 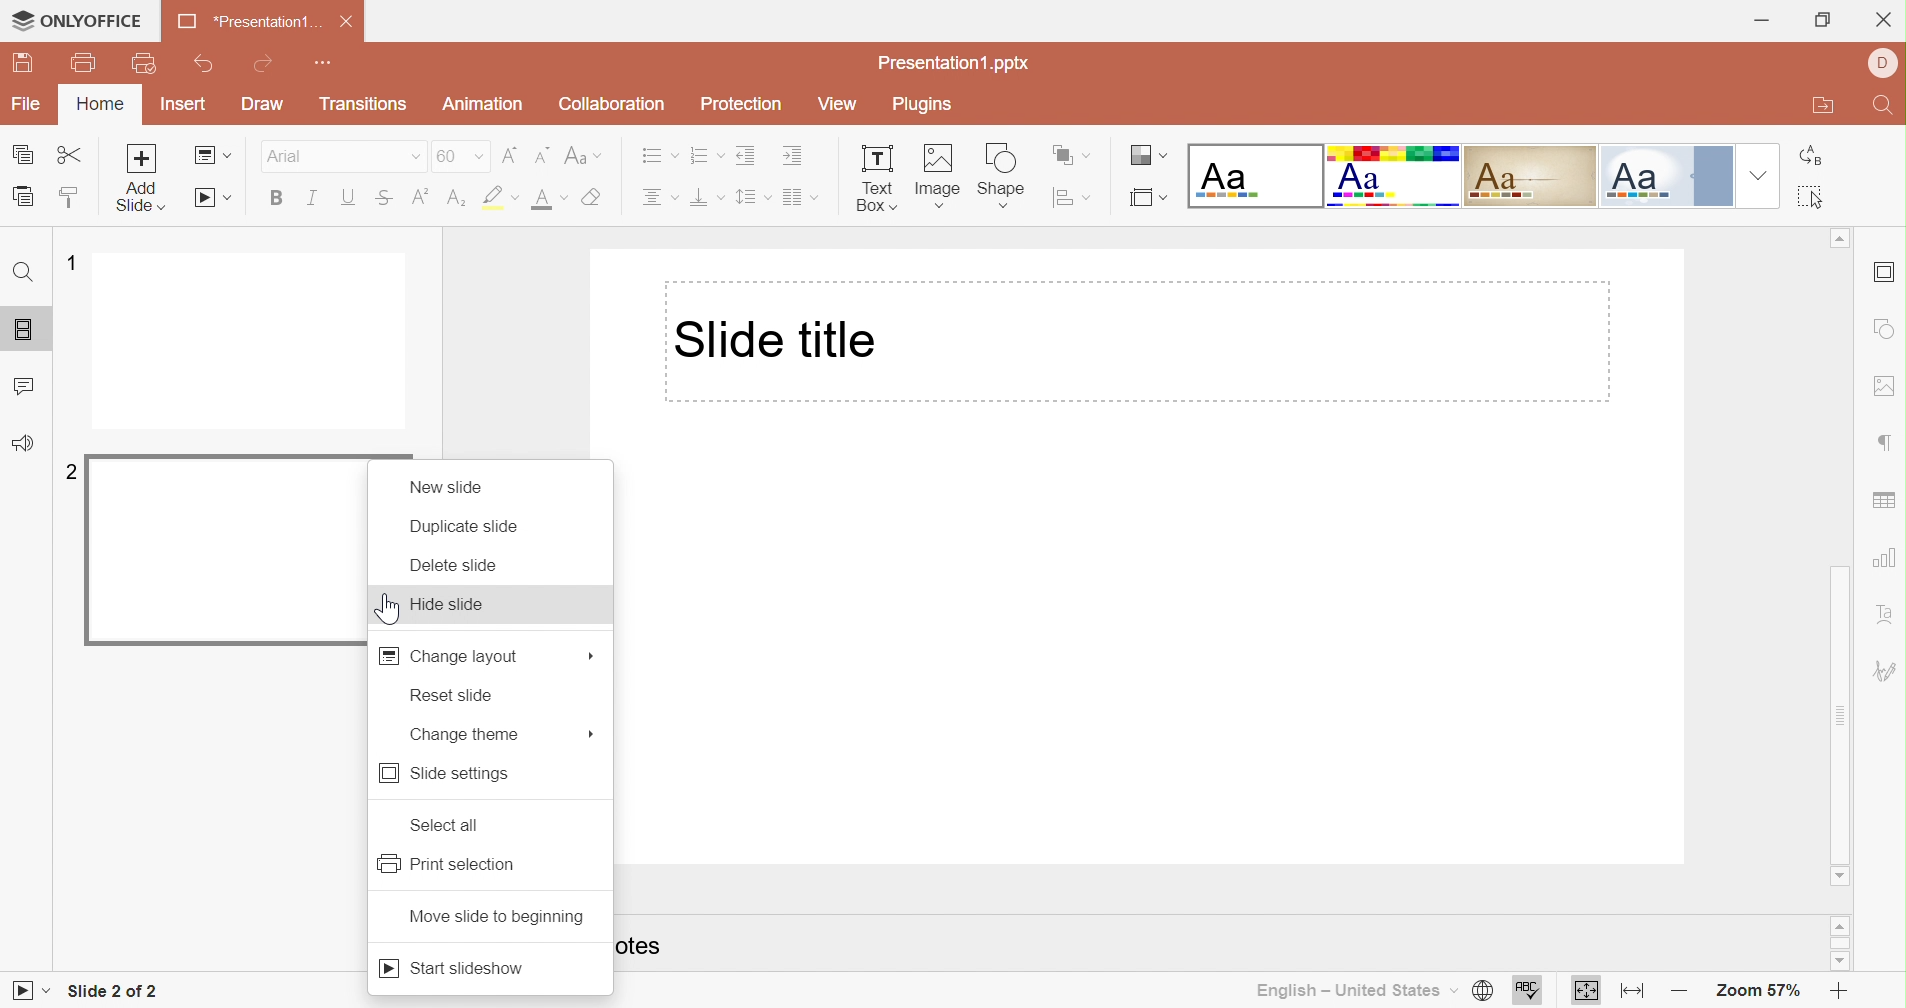 What do you see at coordinates (746, 155) in the screenshot?
I see `Decrease Indent` at bounding box center [746, 155].